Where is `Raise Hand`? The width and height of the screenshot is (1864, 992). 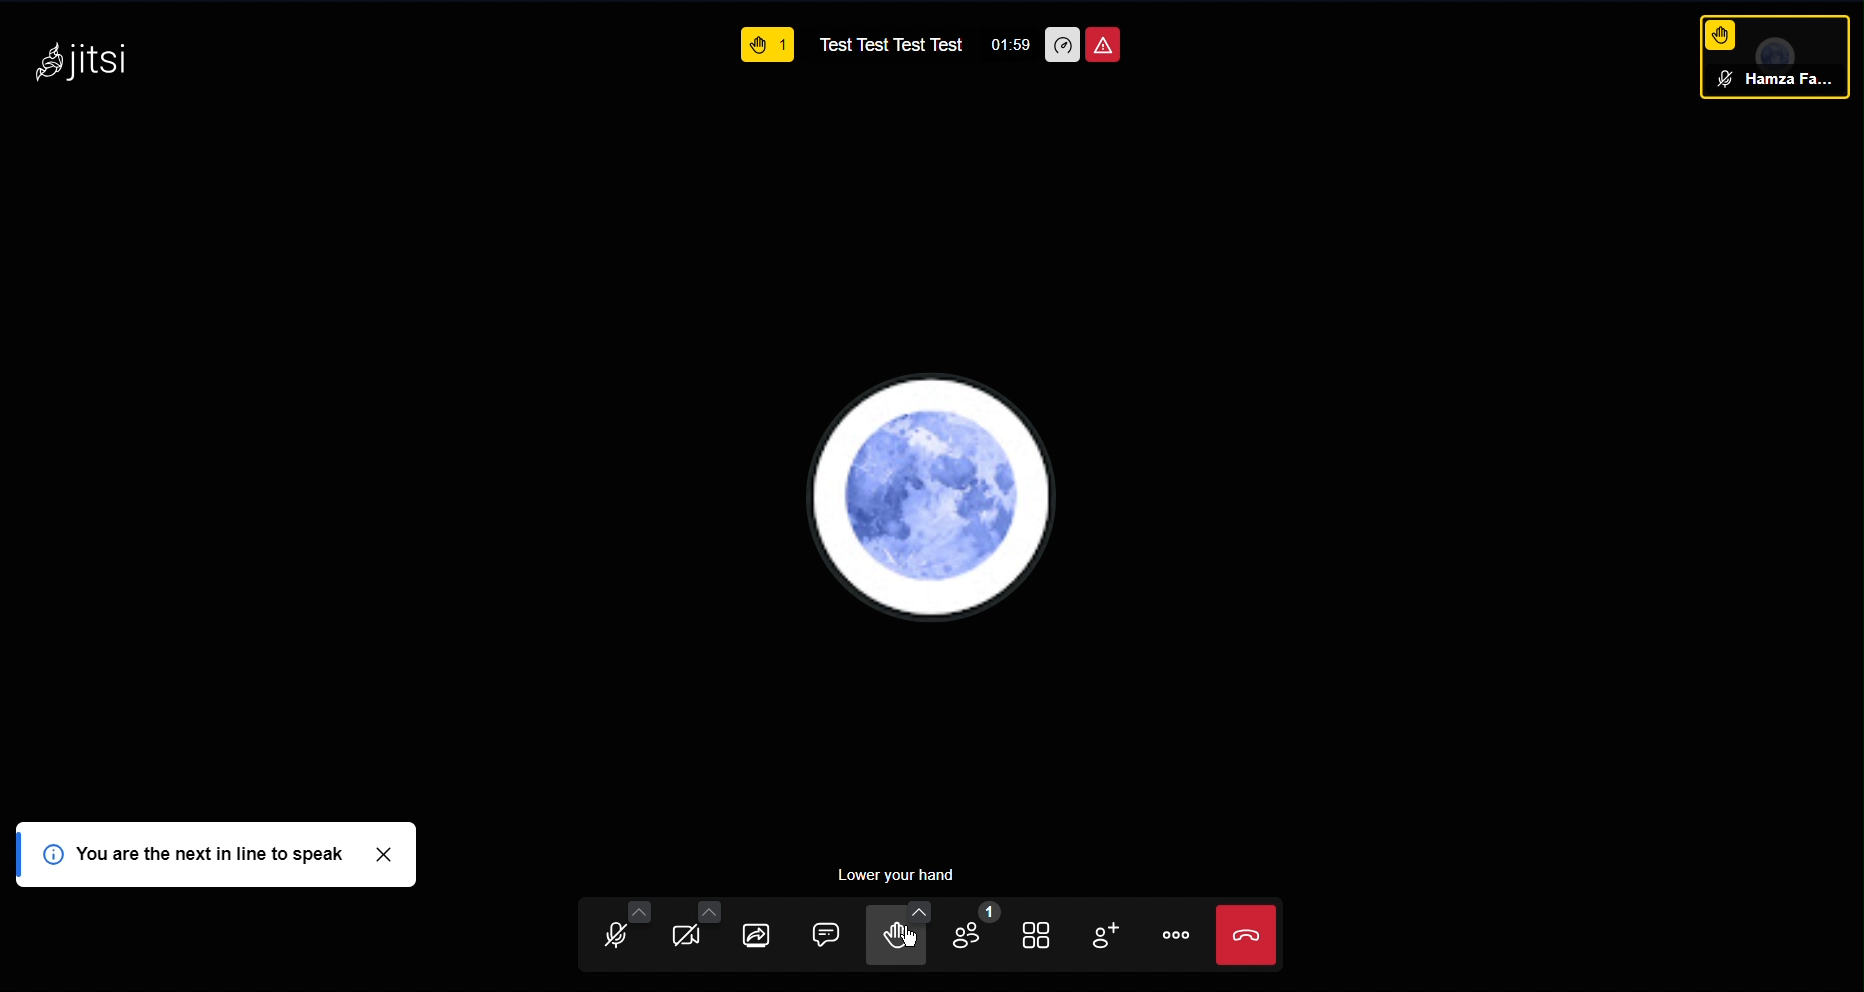 Raise Hand is located at coordinates (899, 932).